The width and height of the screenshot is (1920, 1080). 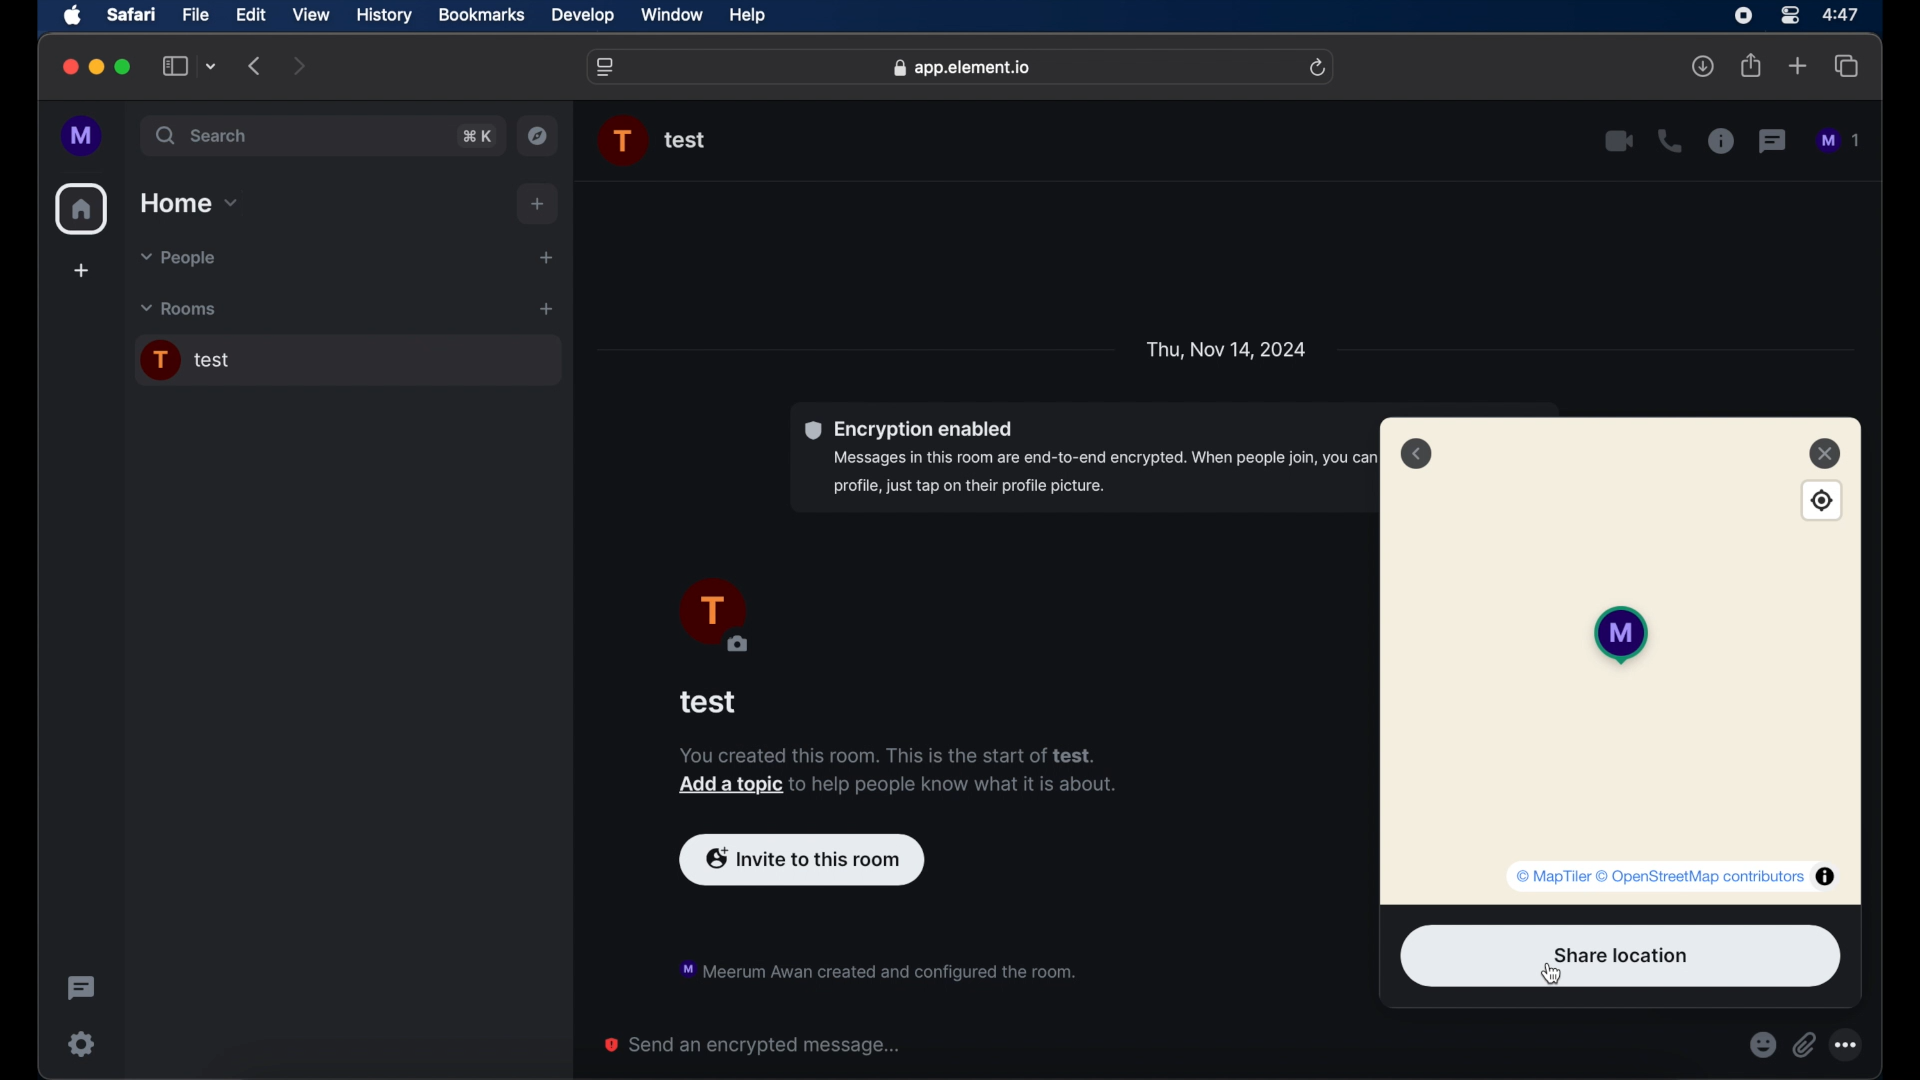 I want to click on invite to this room, so click(x=802, y=857).